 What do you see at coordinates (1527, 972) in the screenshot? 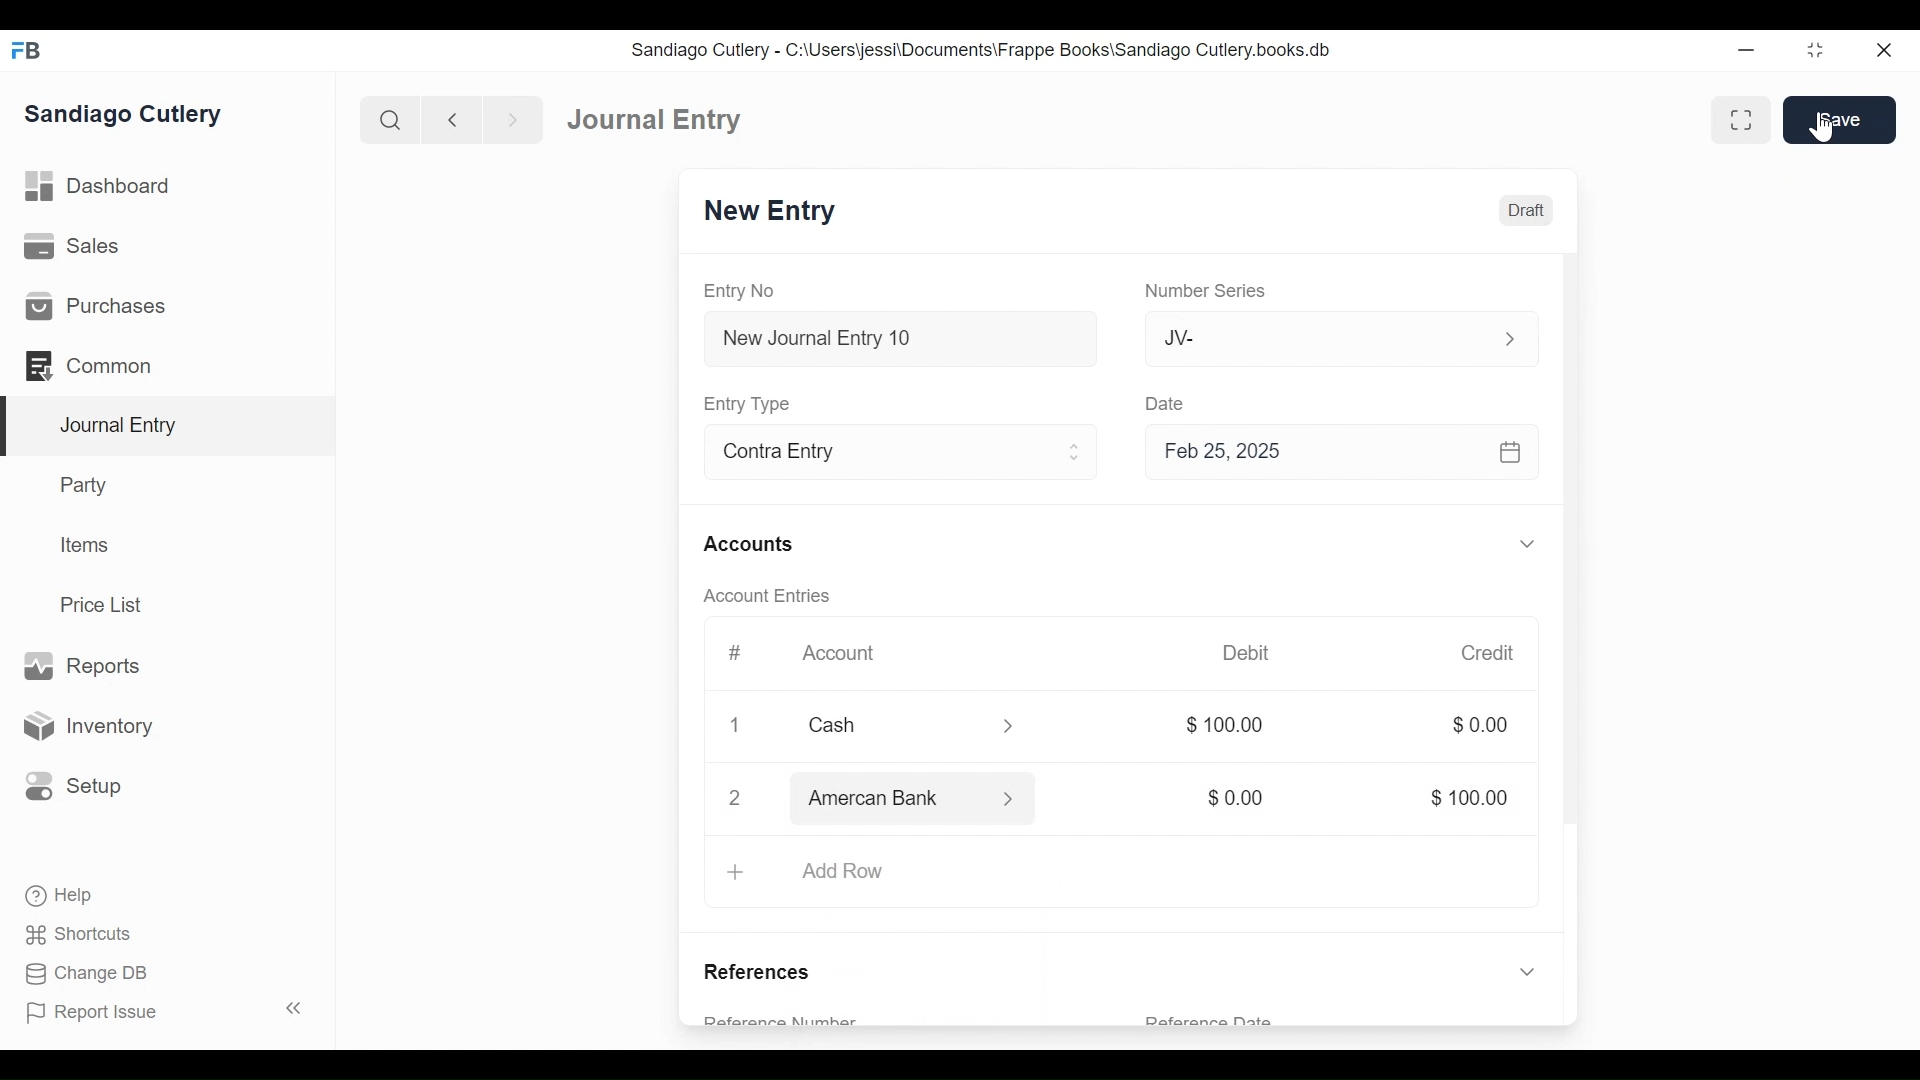
I see `Expand` at bounding box center [1527, 972].